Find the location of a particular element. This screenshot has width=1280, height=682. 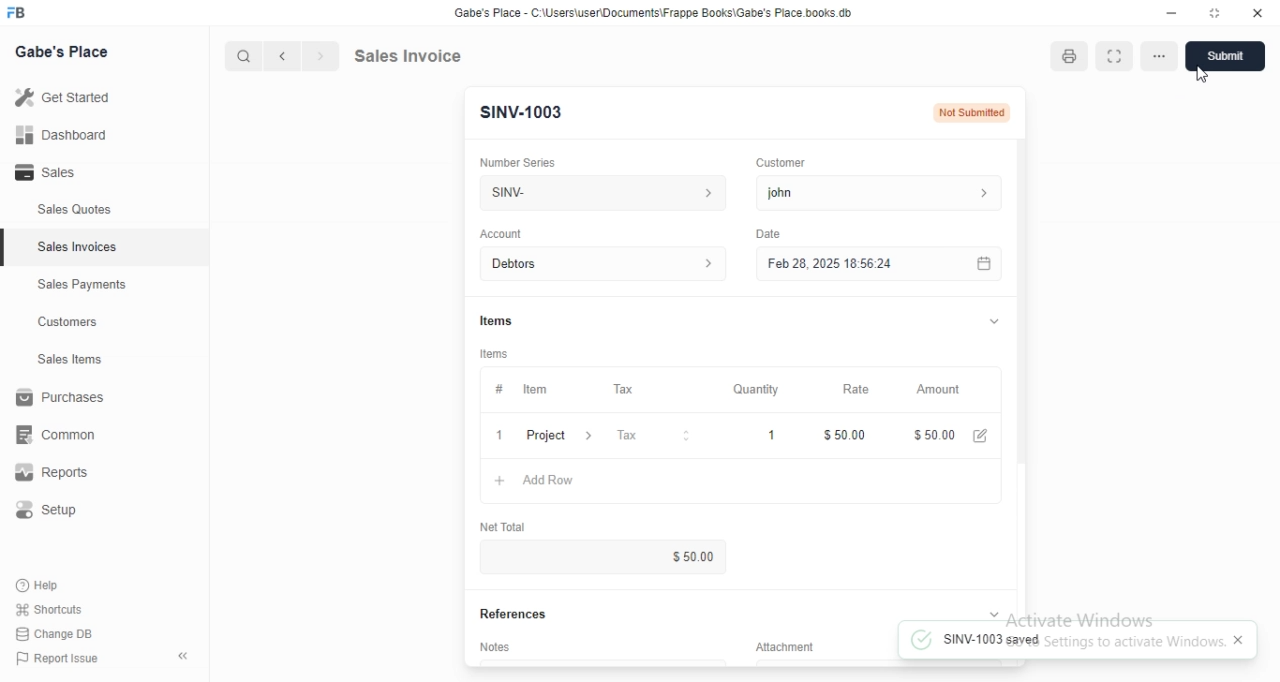

Sales Quotes is located at coordinates (64, 210).